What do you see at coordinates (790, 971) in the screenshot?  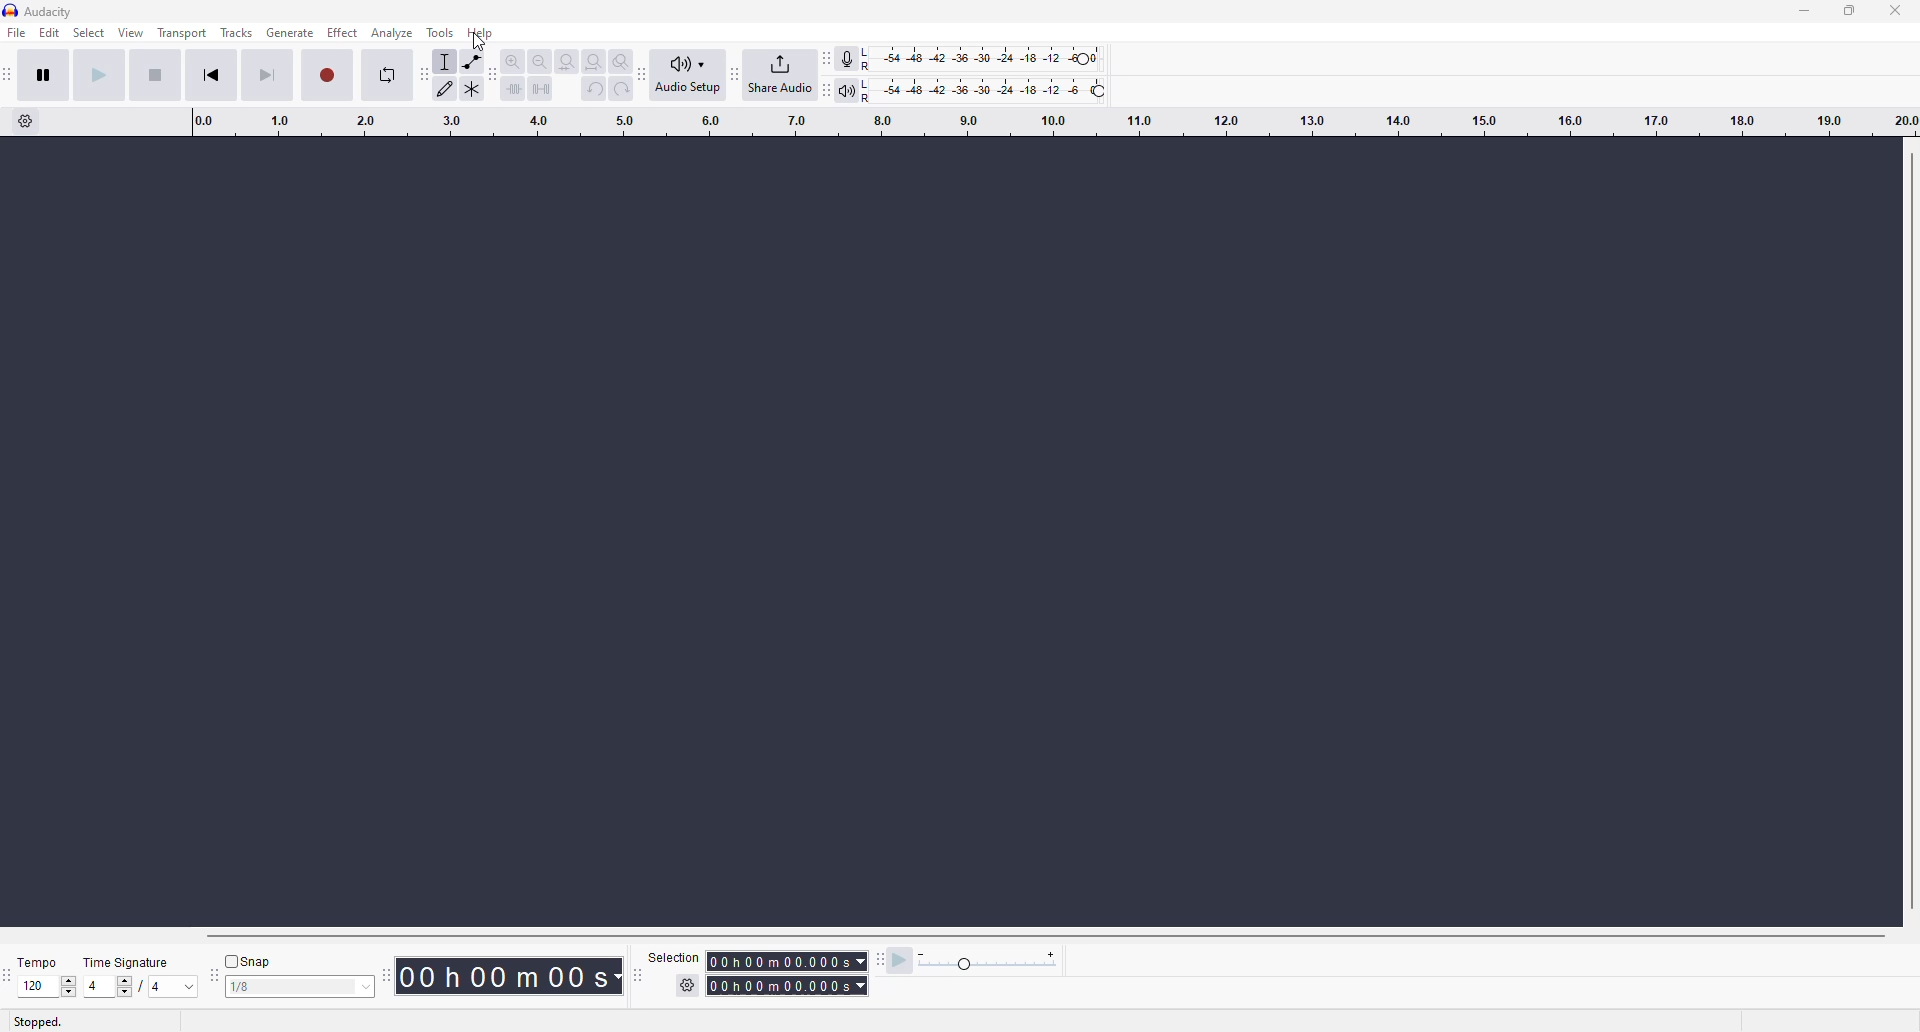 I see `time` at bounding box center [790, 971].